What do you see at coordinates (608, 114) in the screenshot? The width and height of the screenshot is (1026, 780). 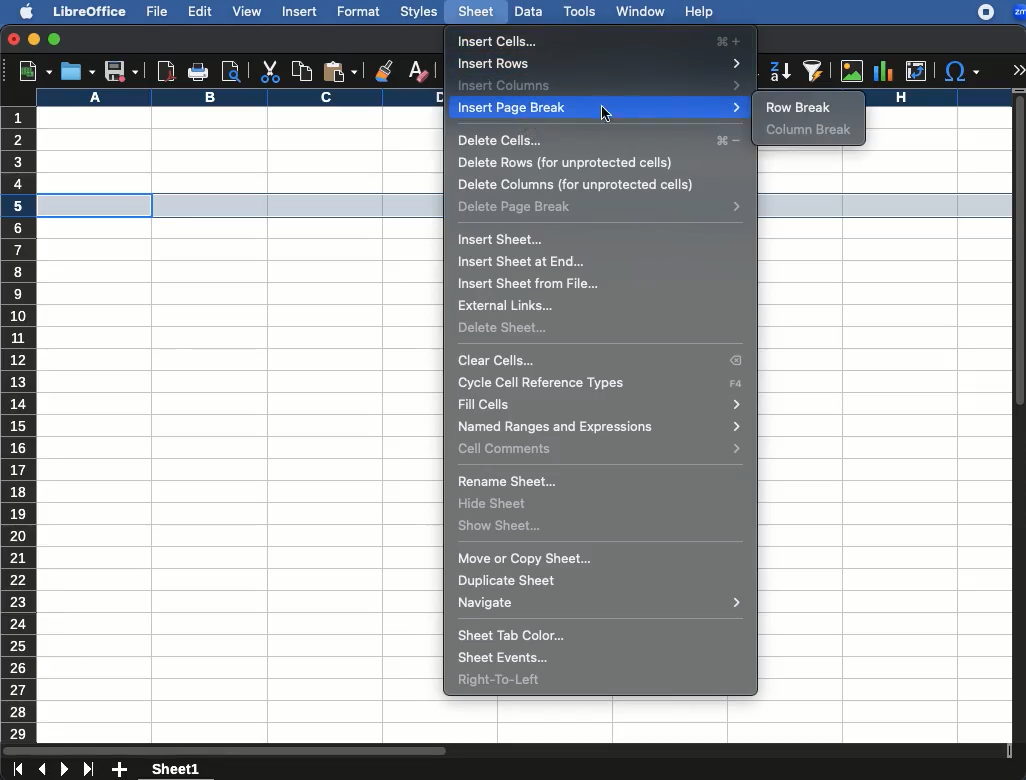 I see `cursor` at bounding box center [608, 114].